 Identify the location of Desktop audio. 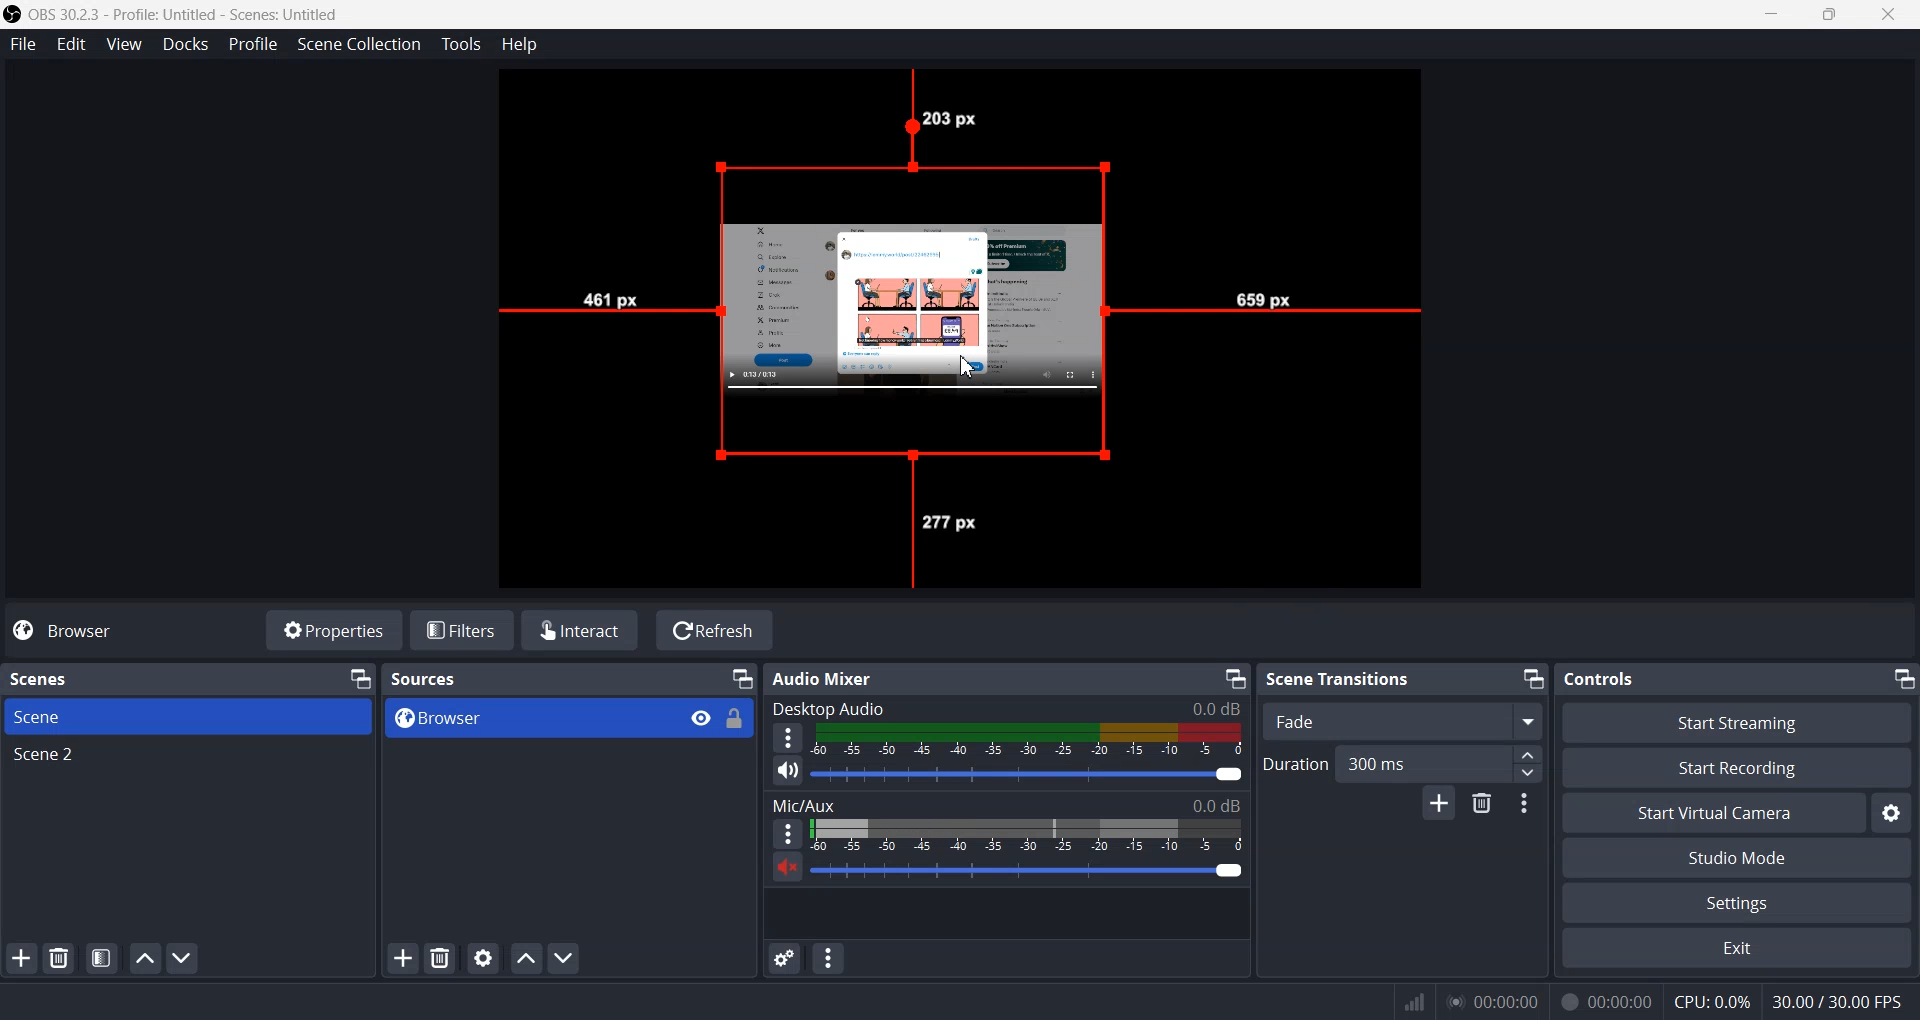
(1006, 705).